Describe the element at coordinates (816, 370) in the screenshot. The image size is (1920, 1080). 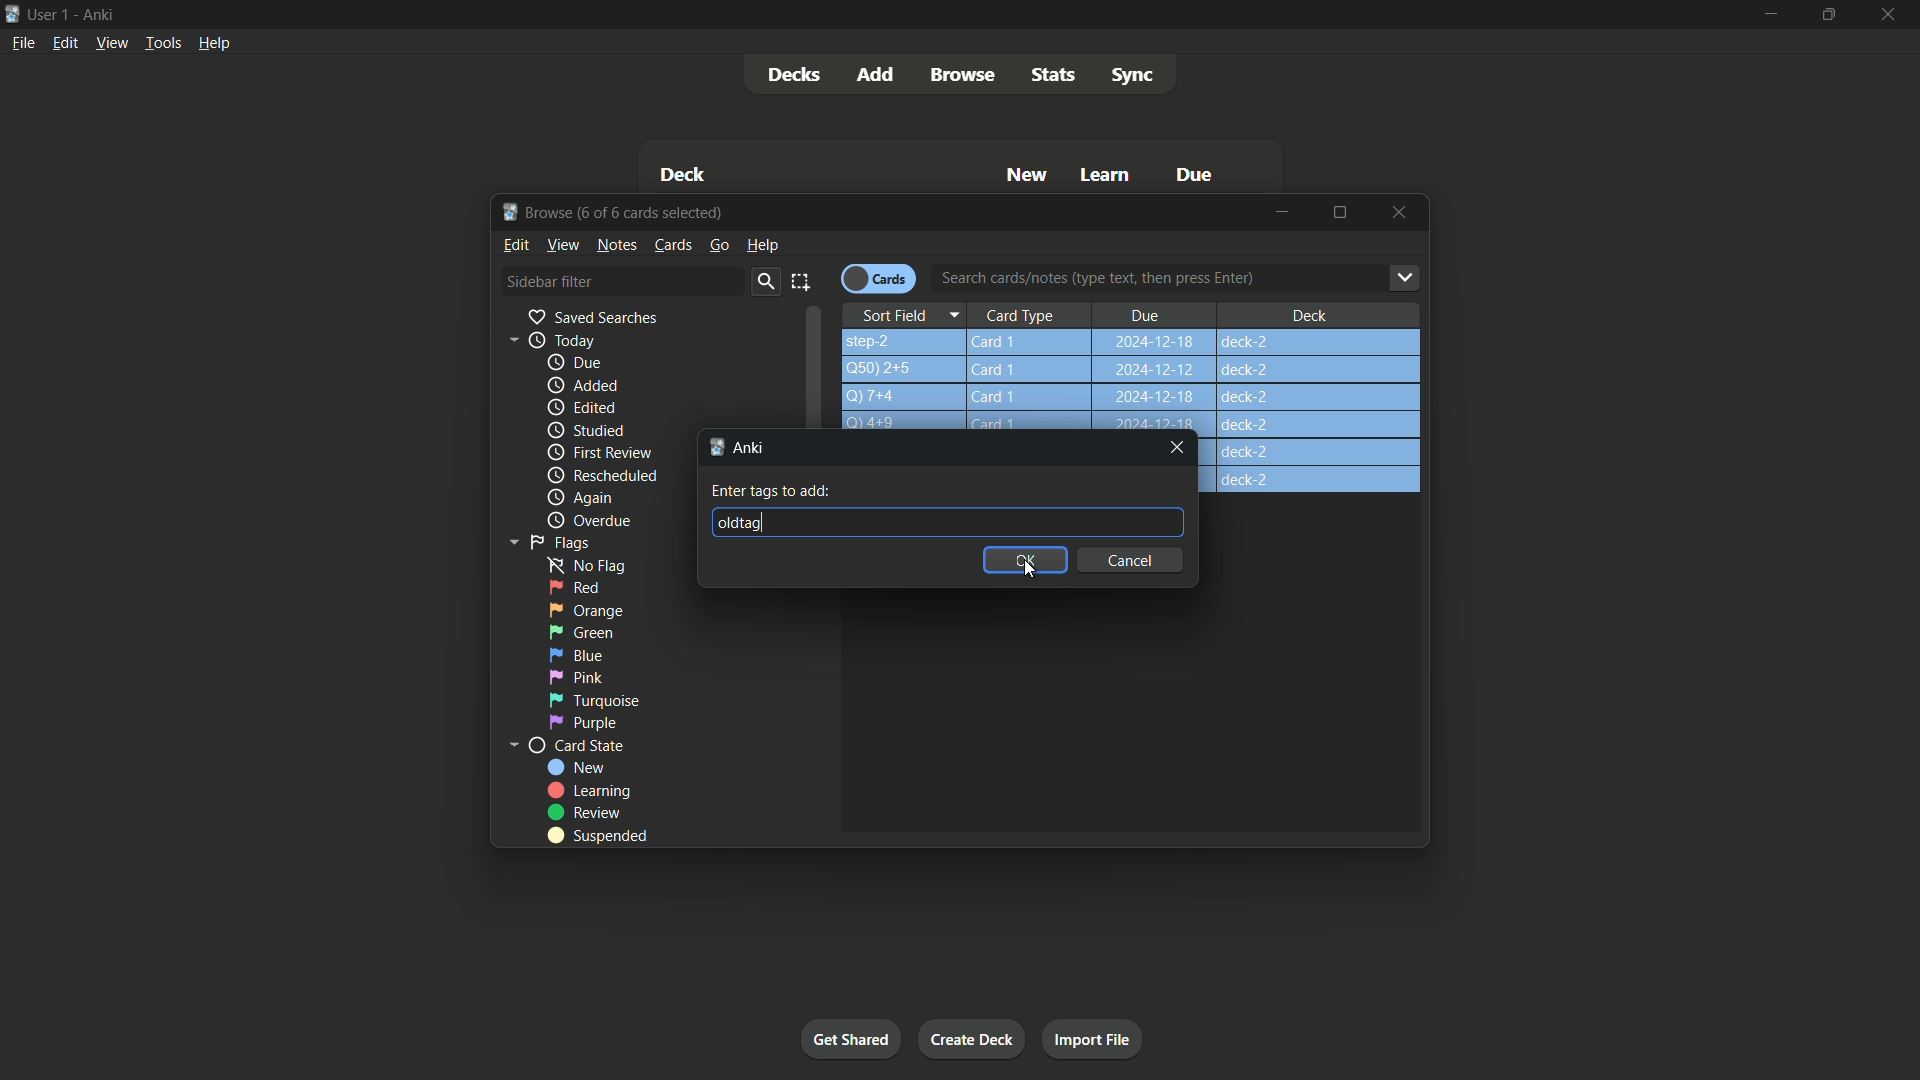
I see `Scroll bar` at that location.